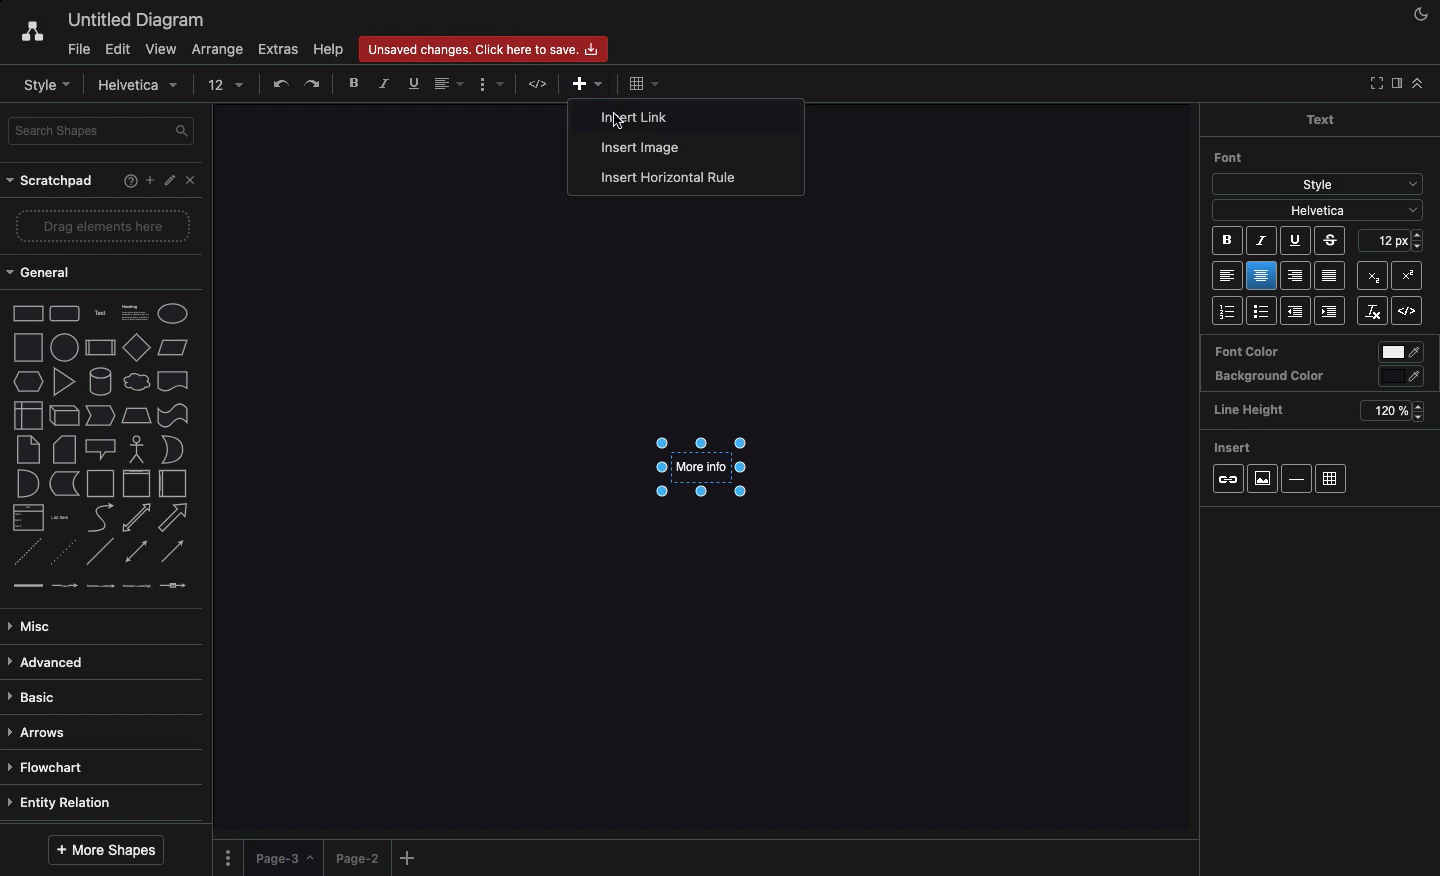 The width and height of the screenshot is (1440, 876). I want to click on Insert horizontal rule, so click(666, 178).